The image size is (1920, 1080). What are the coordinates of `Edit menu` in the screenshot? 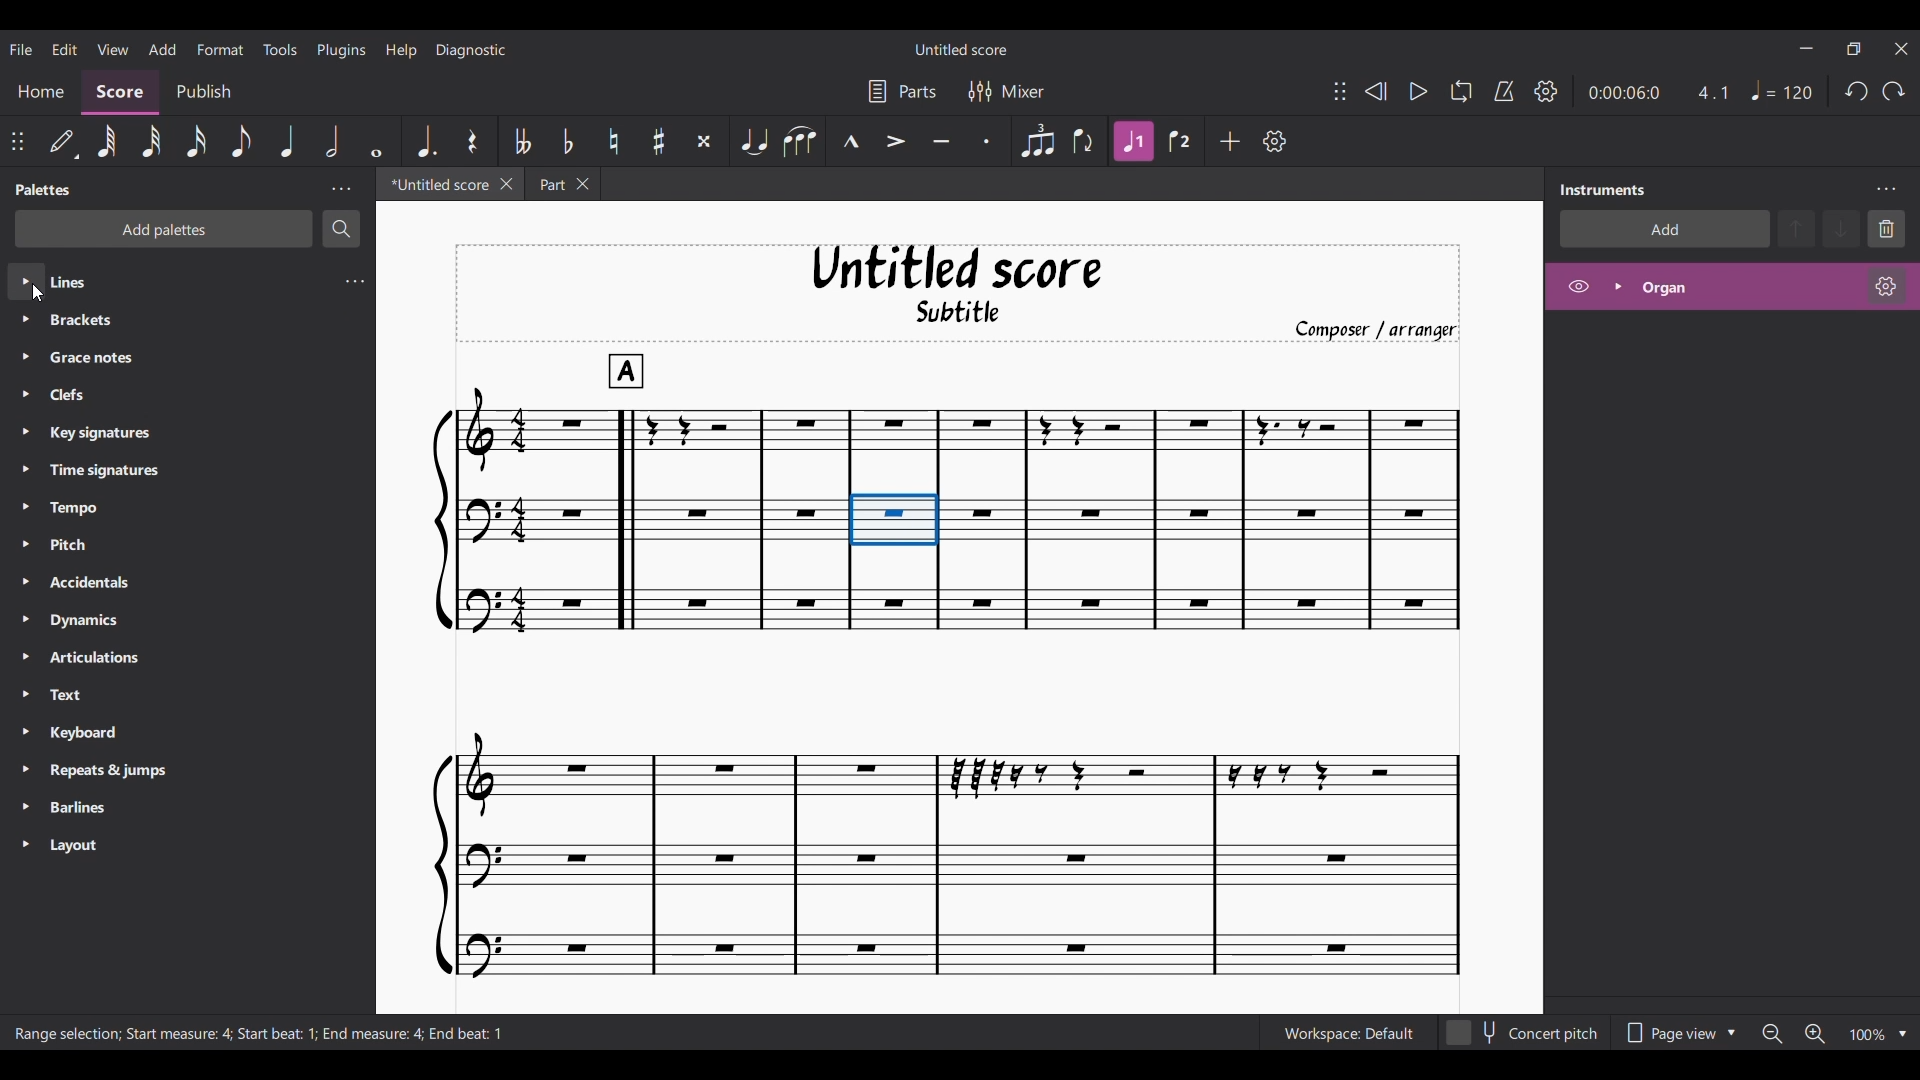 It's located at (65, 48).